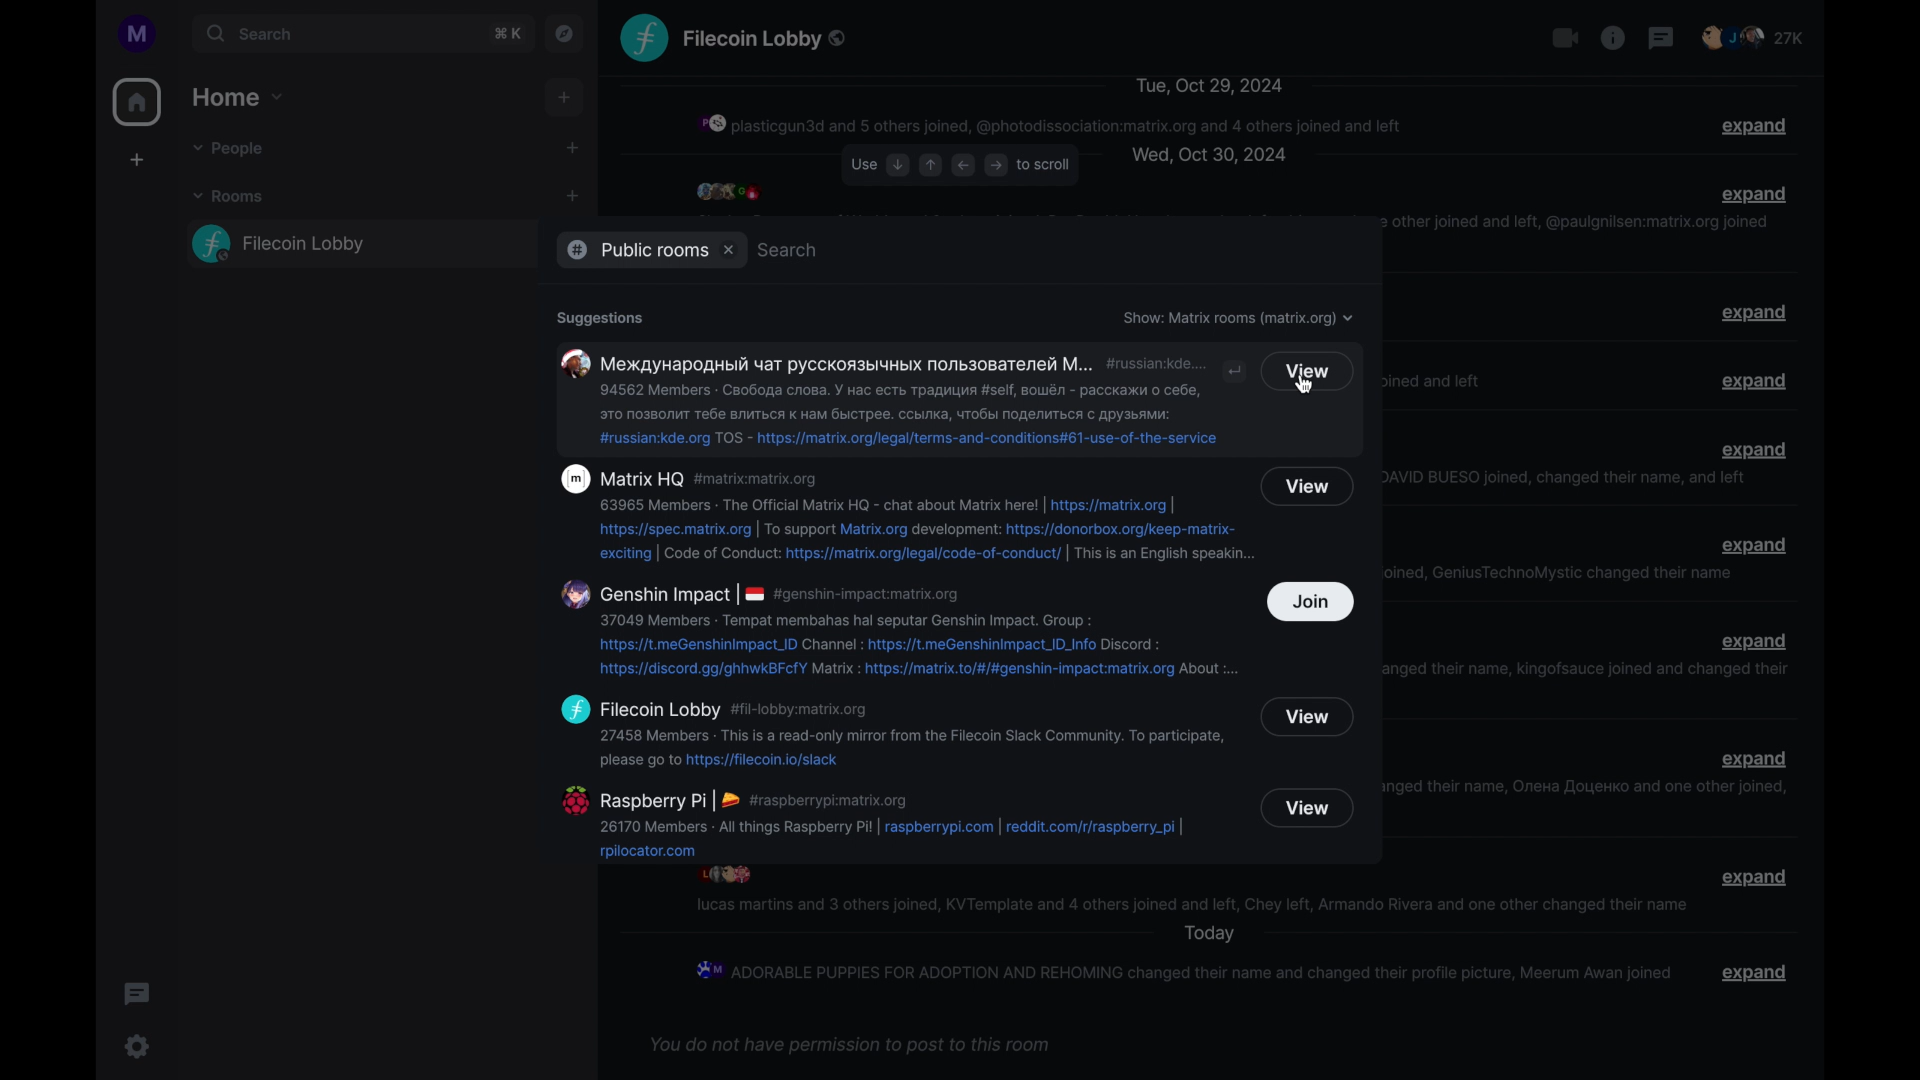  What do you see at coordinates (138, 102) in the screenshot?
I see `home` at bounding box center [138, 102].